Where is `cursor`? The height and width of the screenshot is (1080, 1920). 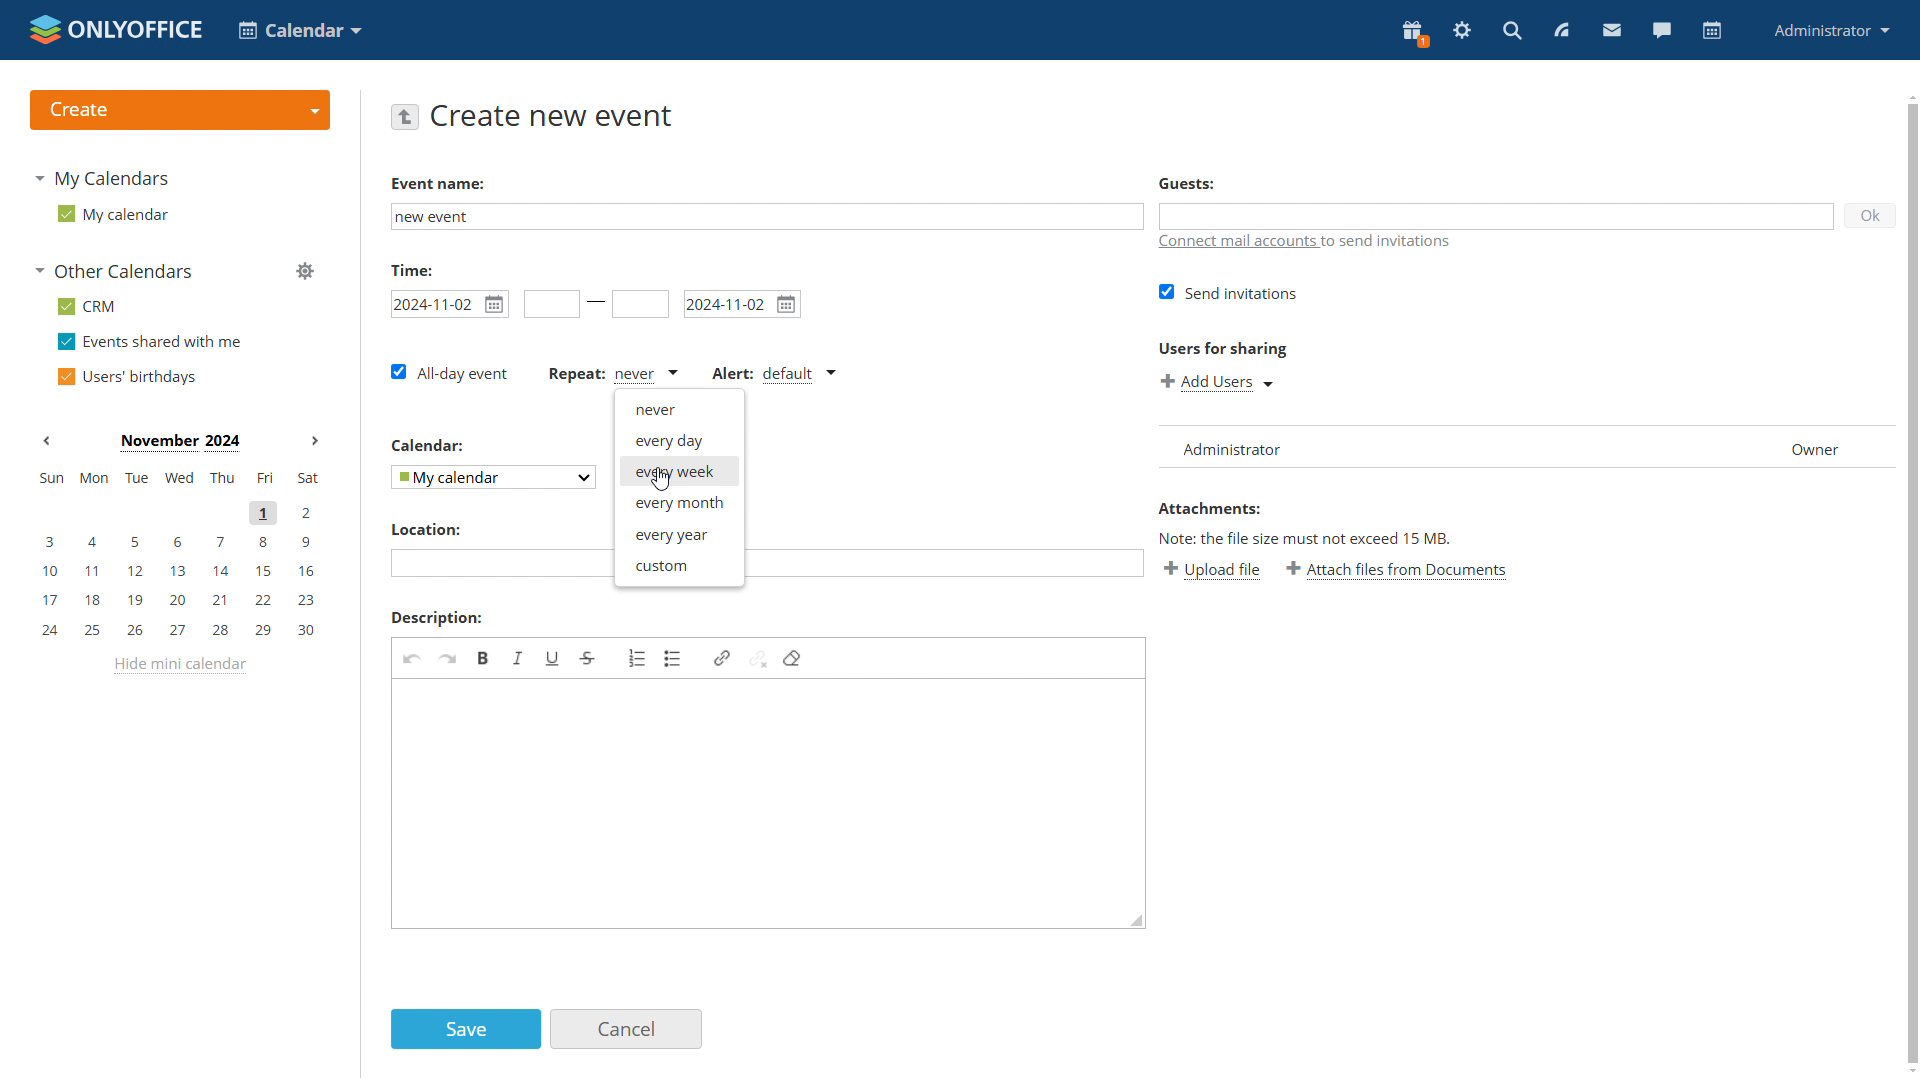 cursor is located at coordinates (660, 480).